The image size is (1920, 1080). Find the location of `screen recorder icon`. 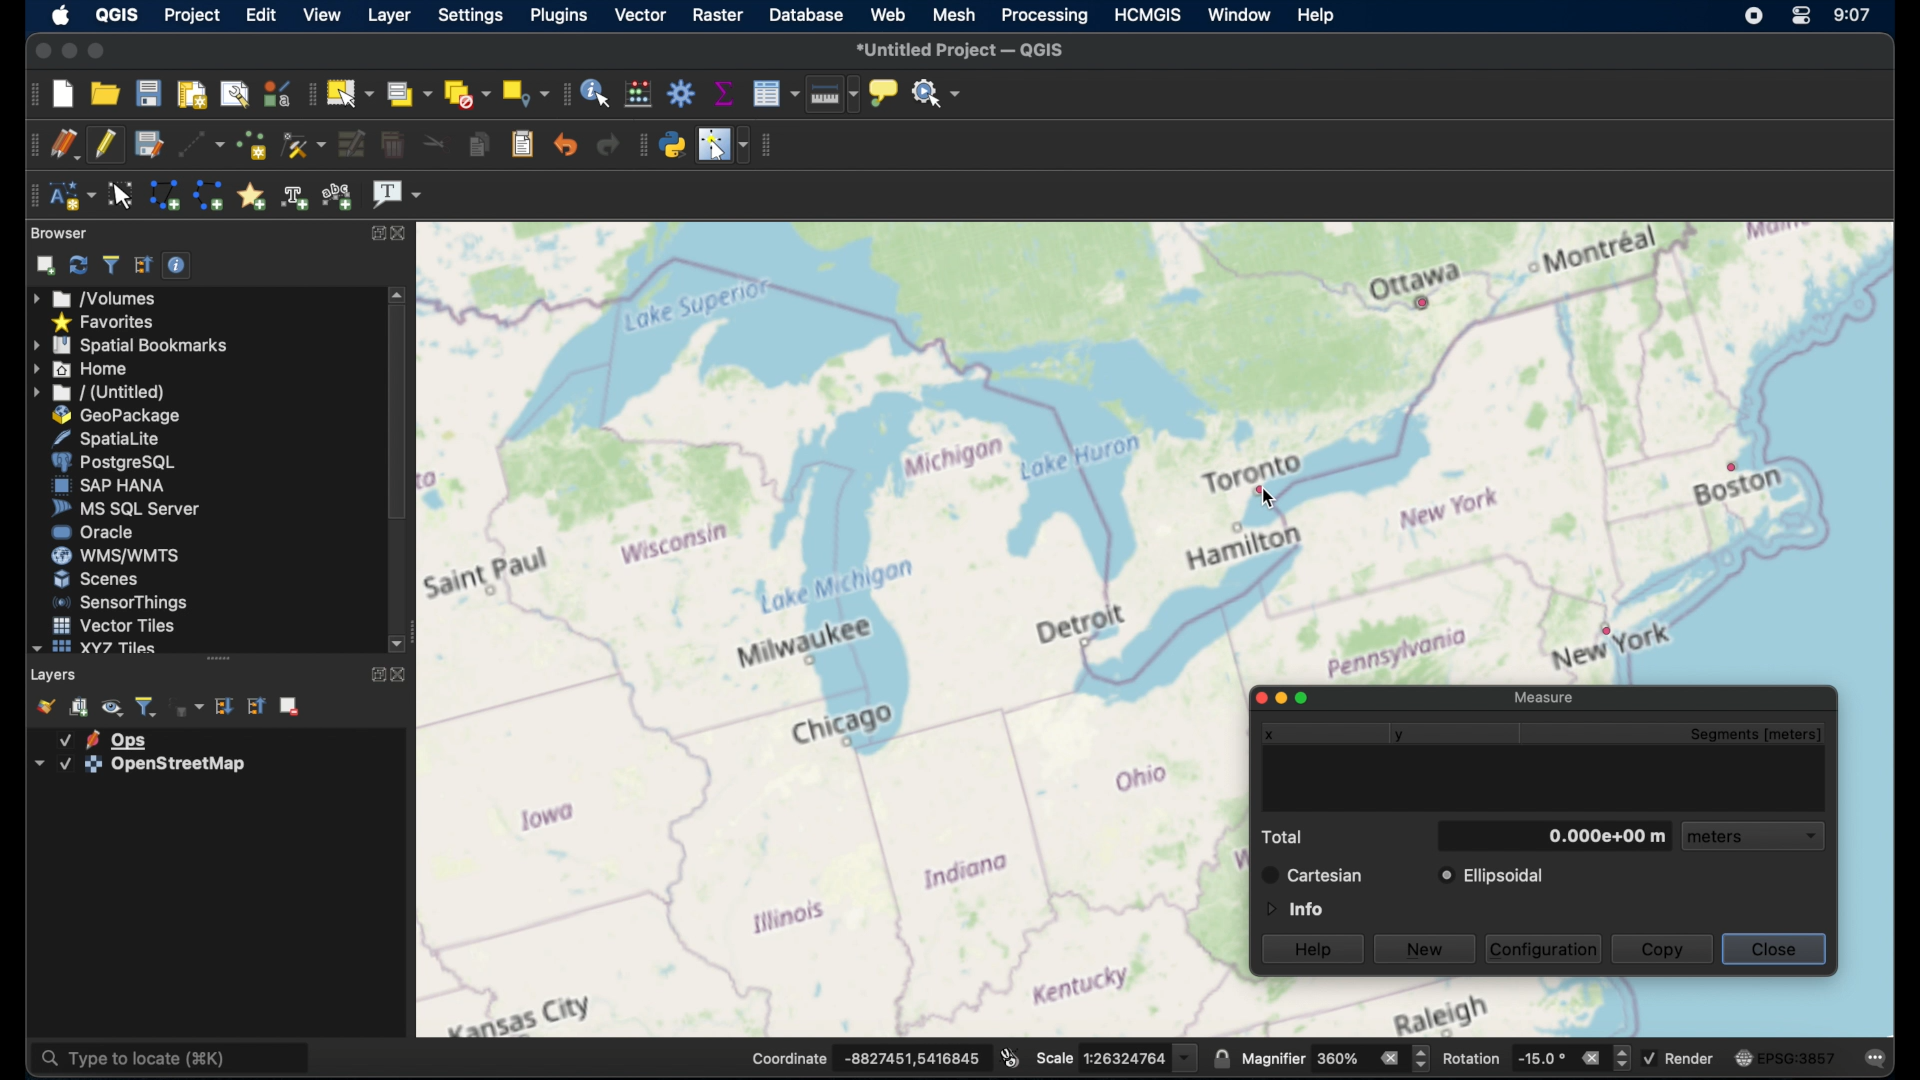

screen recorder icon is located at coordinates (1752, 16).